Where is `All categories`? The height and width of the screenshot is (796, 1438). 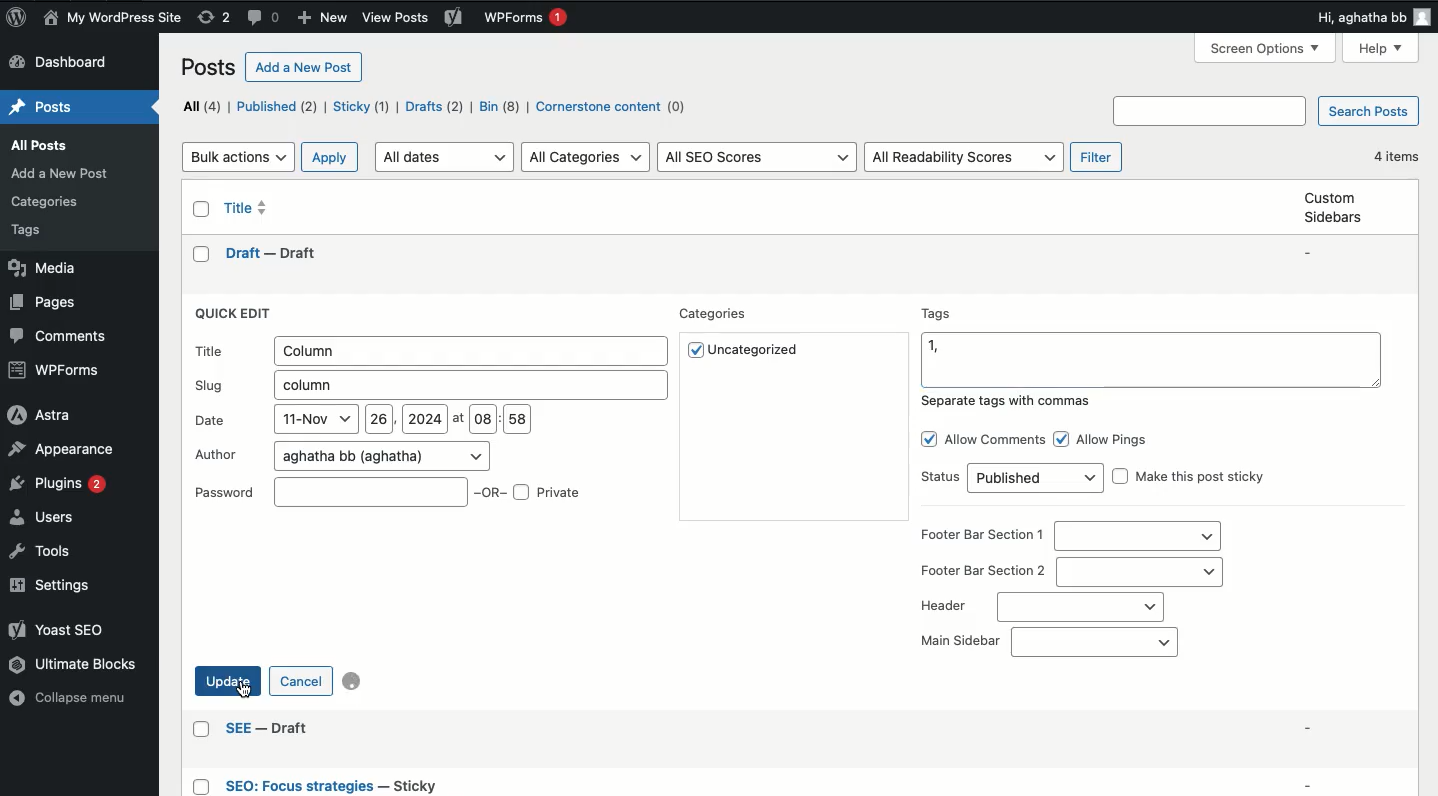
All categories is located at coordinates (587, 156).